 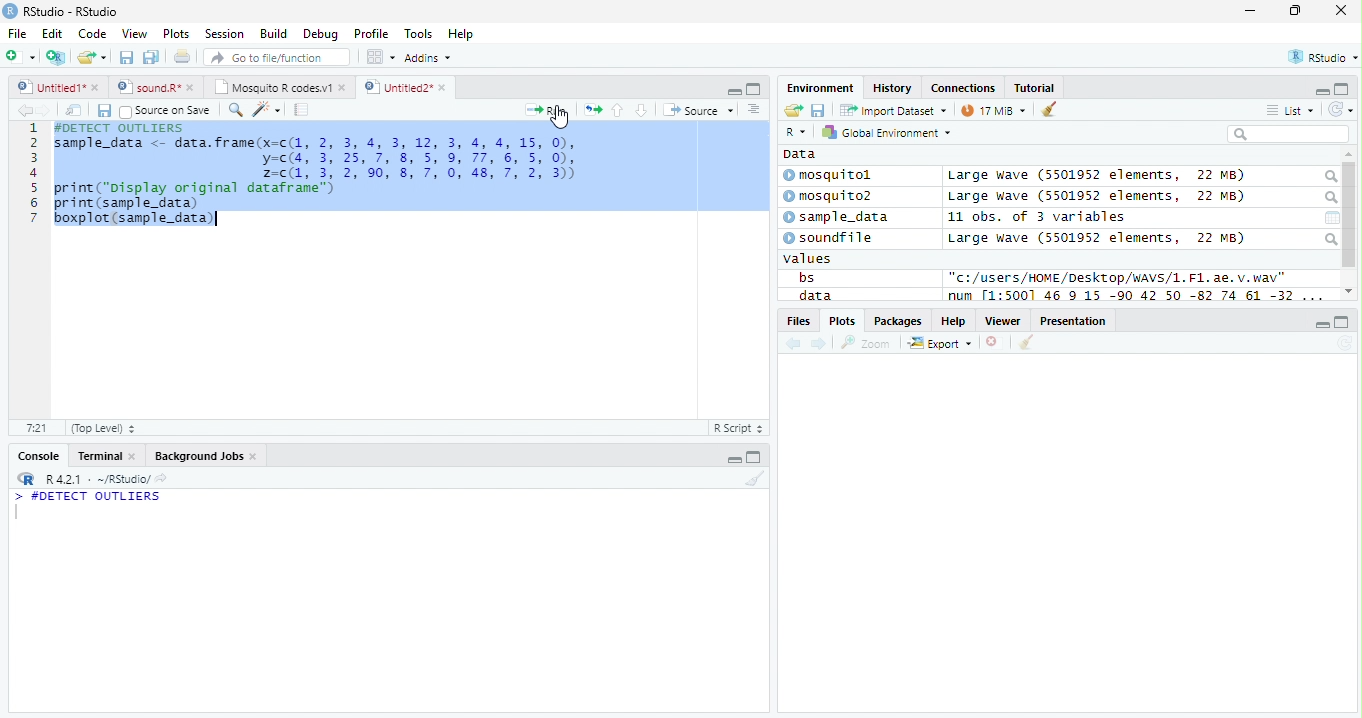 What do you see at coordinates (1332, 218) in the screenshot?
I see `Calendar` at bounding box center [1332, 218].